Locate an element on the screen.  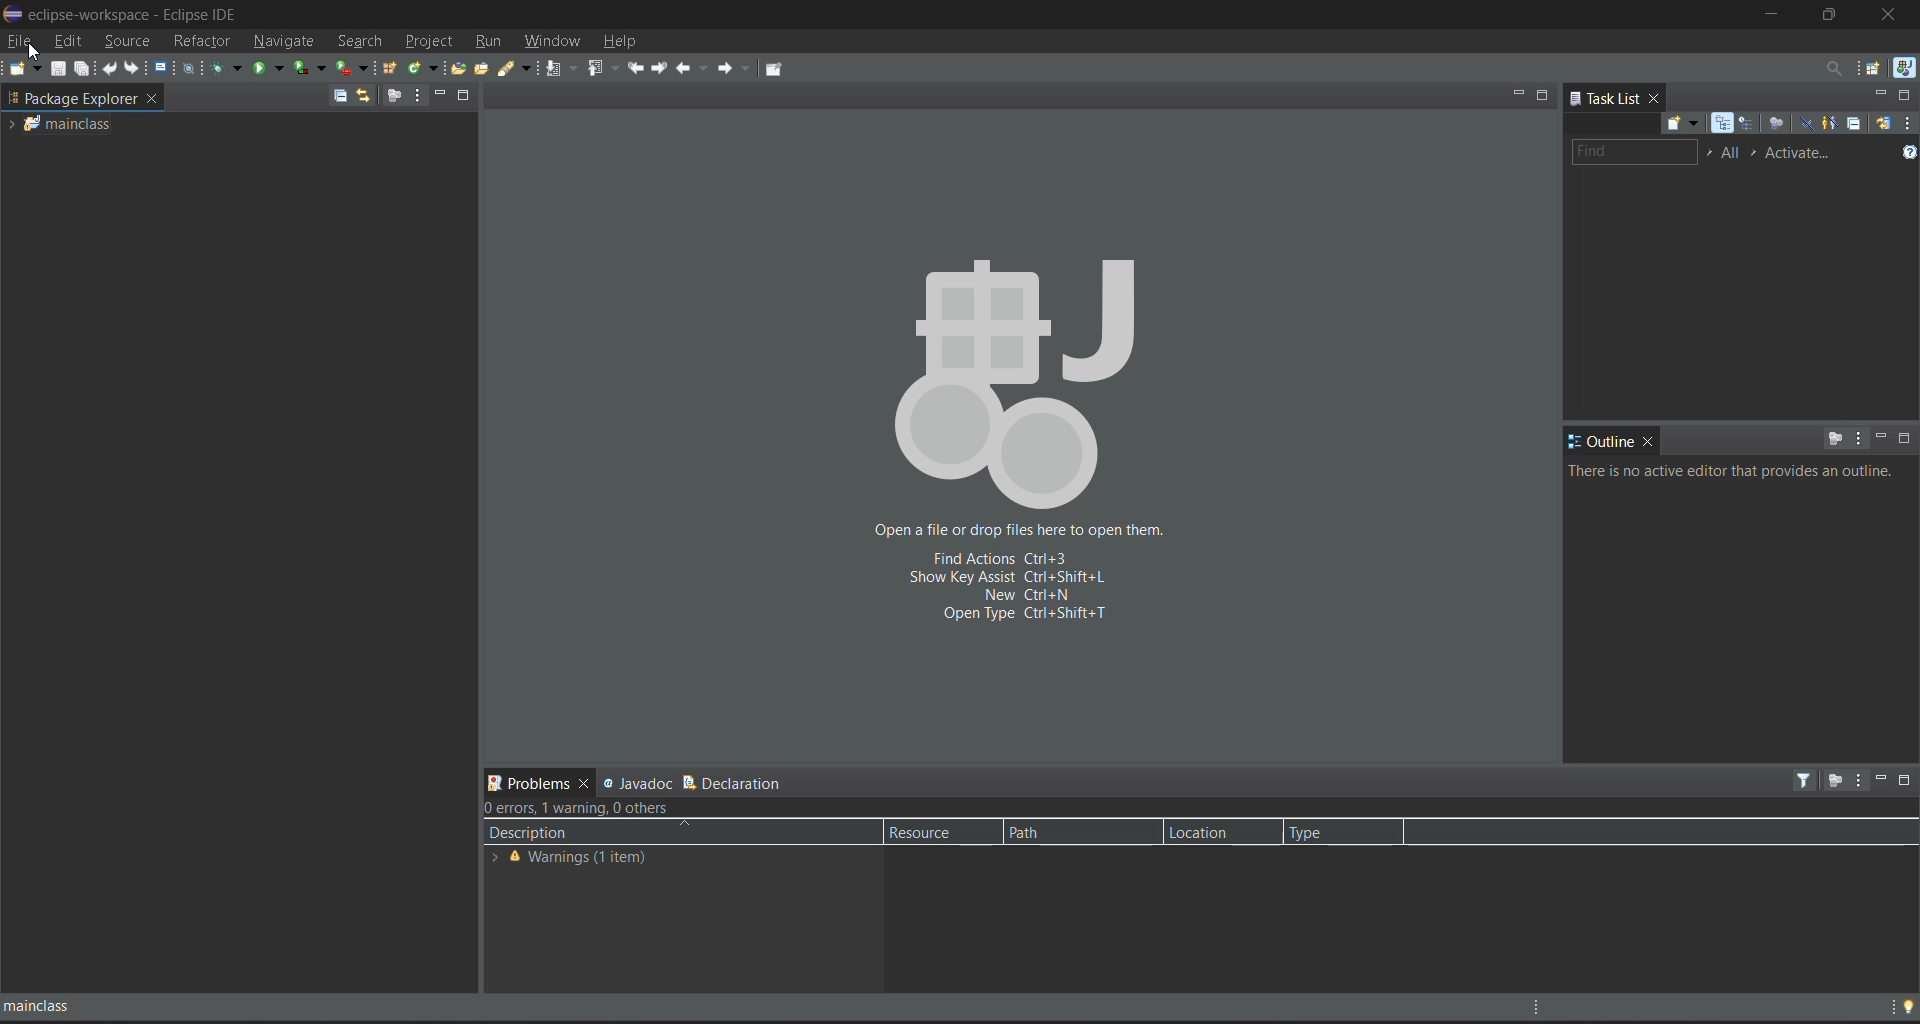
back is located at coordinates (693, 67).